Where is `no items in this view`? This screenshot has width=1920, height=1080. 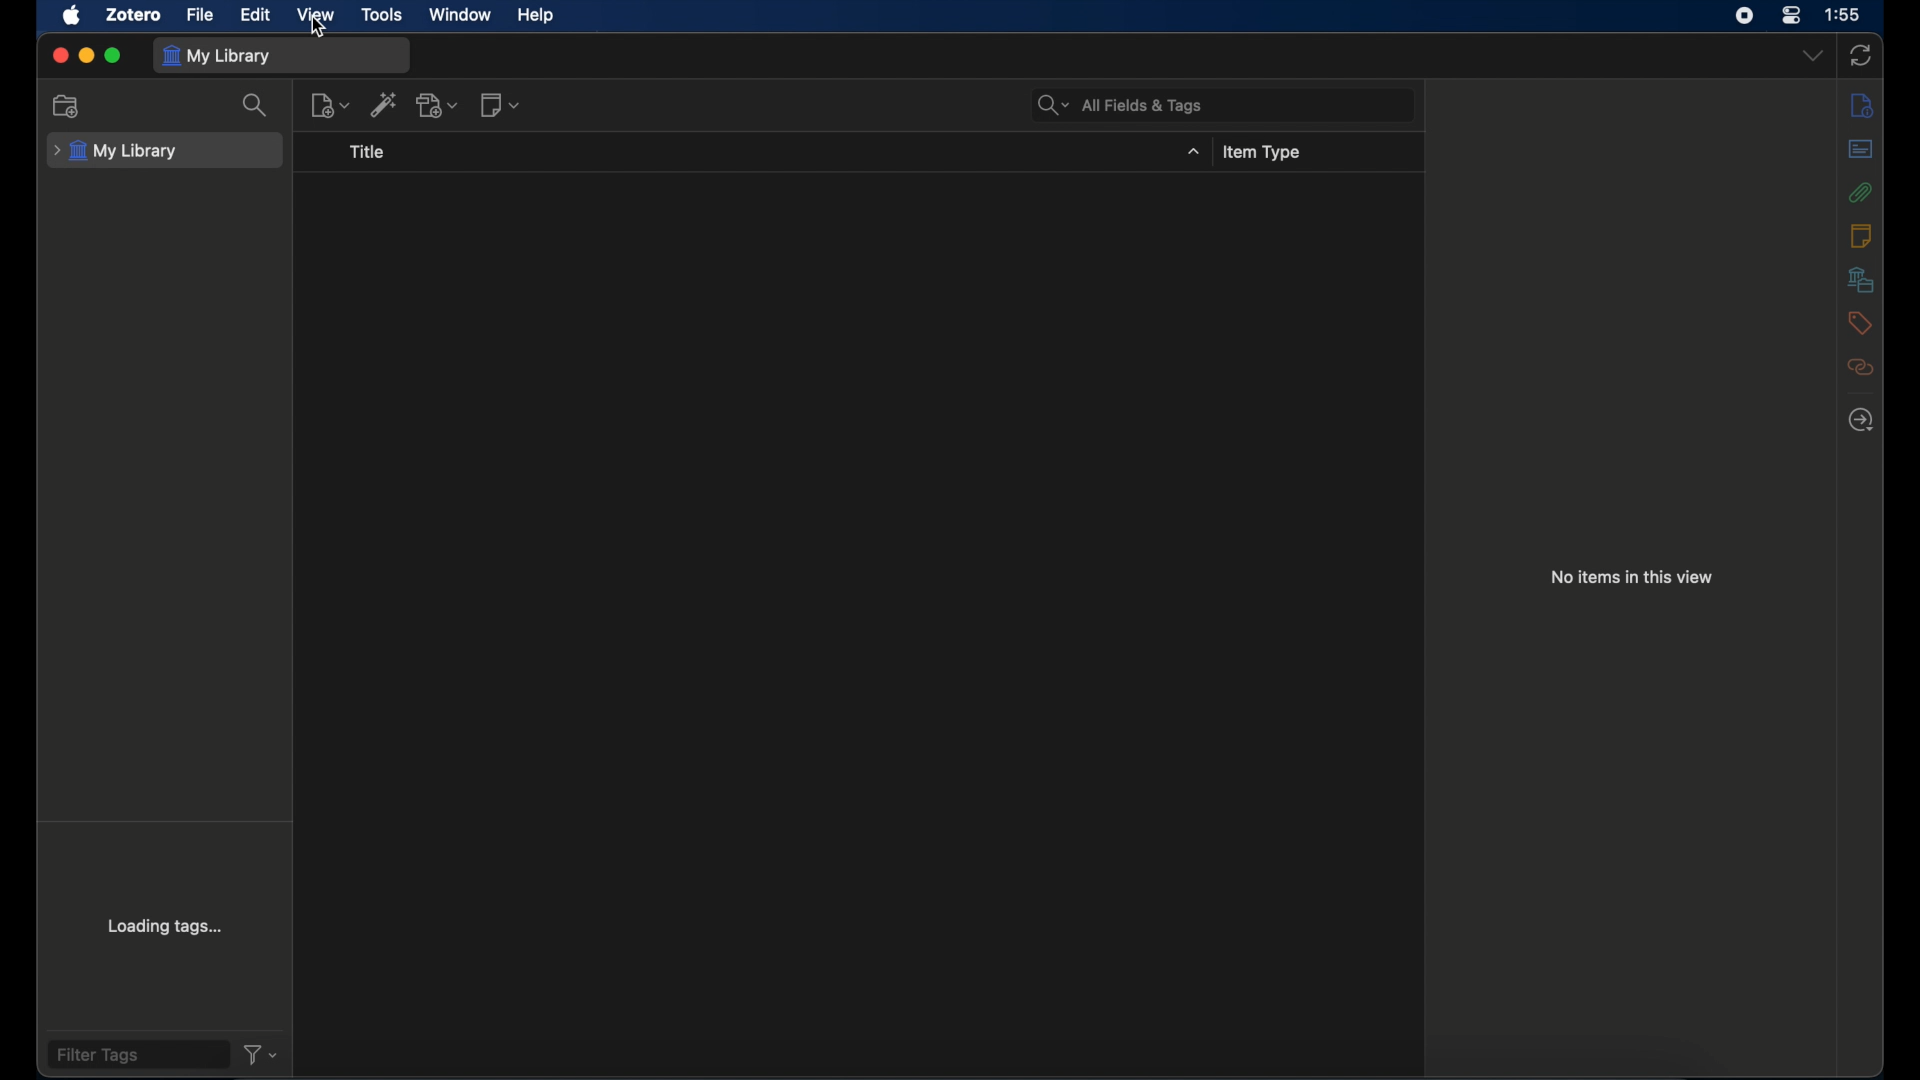
no items in this view is located at coordinates (1631, 577).